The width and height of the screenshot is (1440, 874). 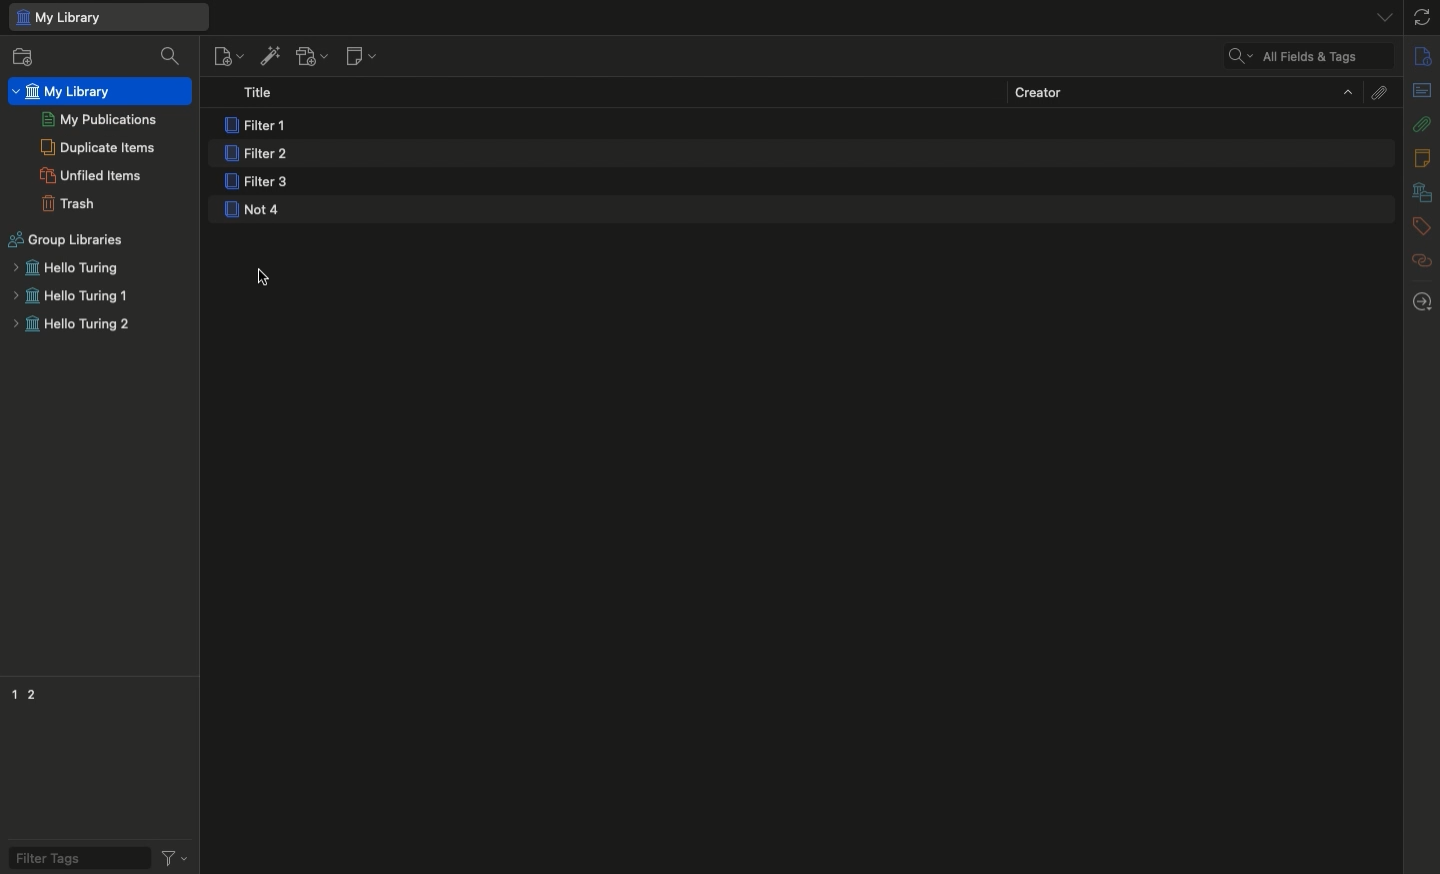 I want to click on Attachments, so click(x=1422, y=123).